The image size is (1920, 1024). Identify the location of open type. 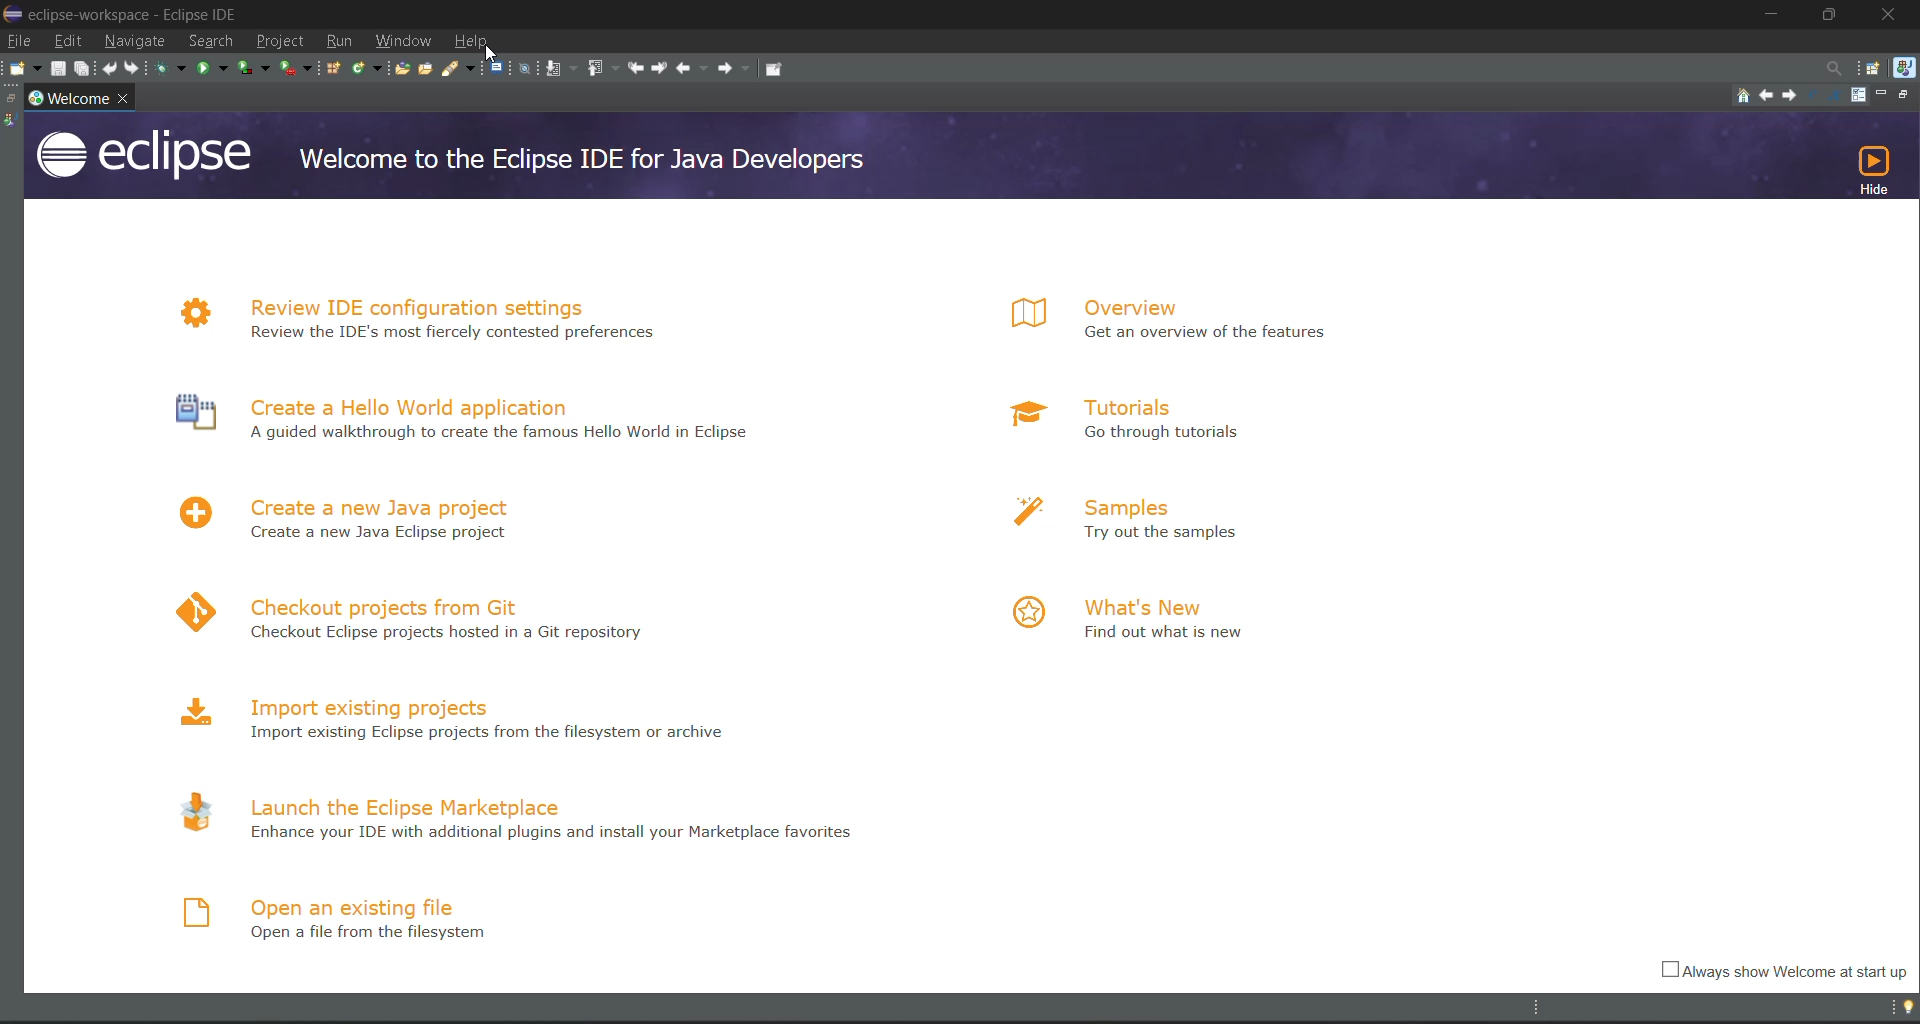
(400, 67).